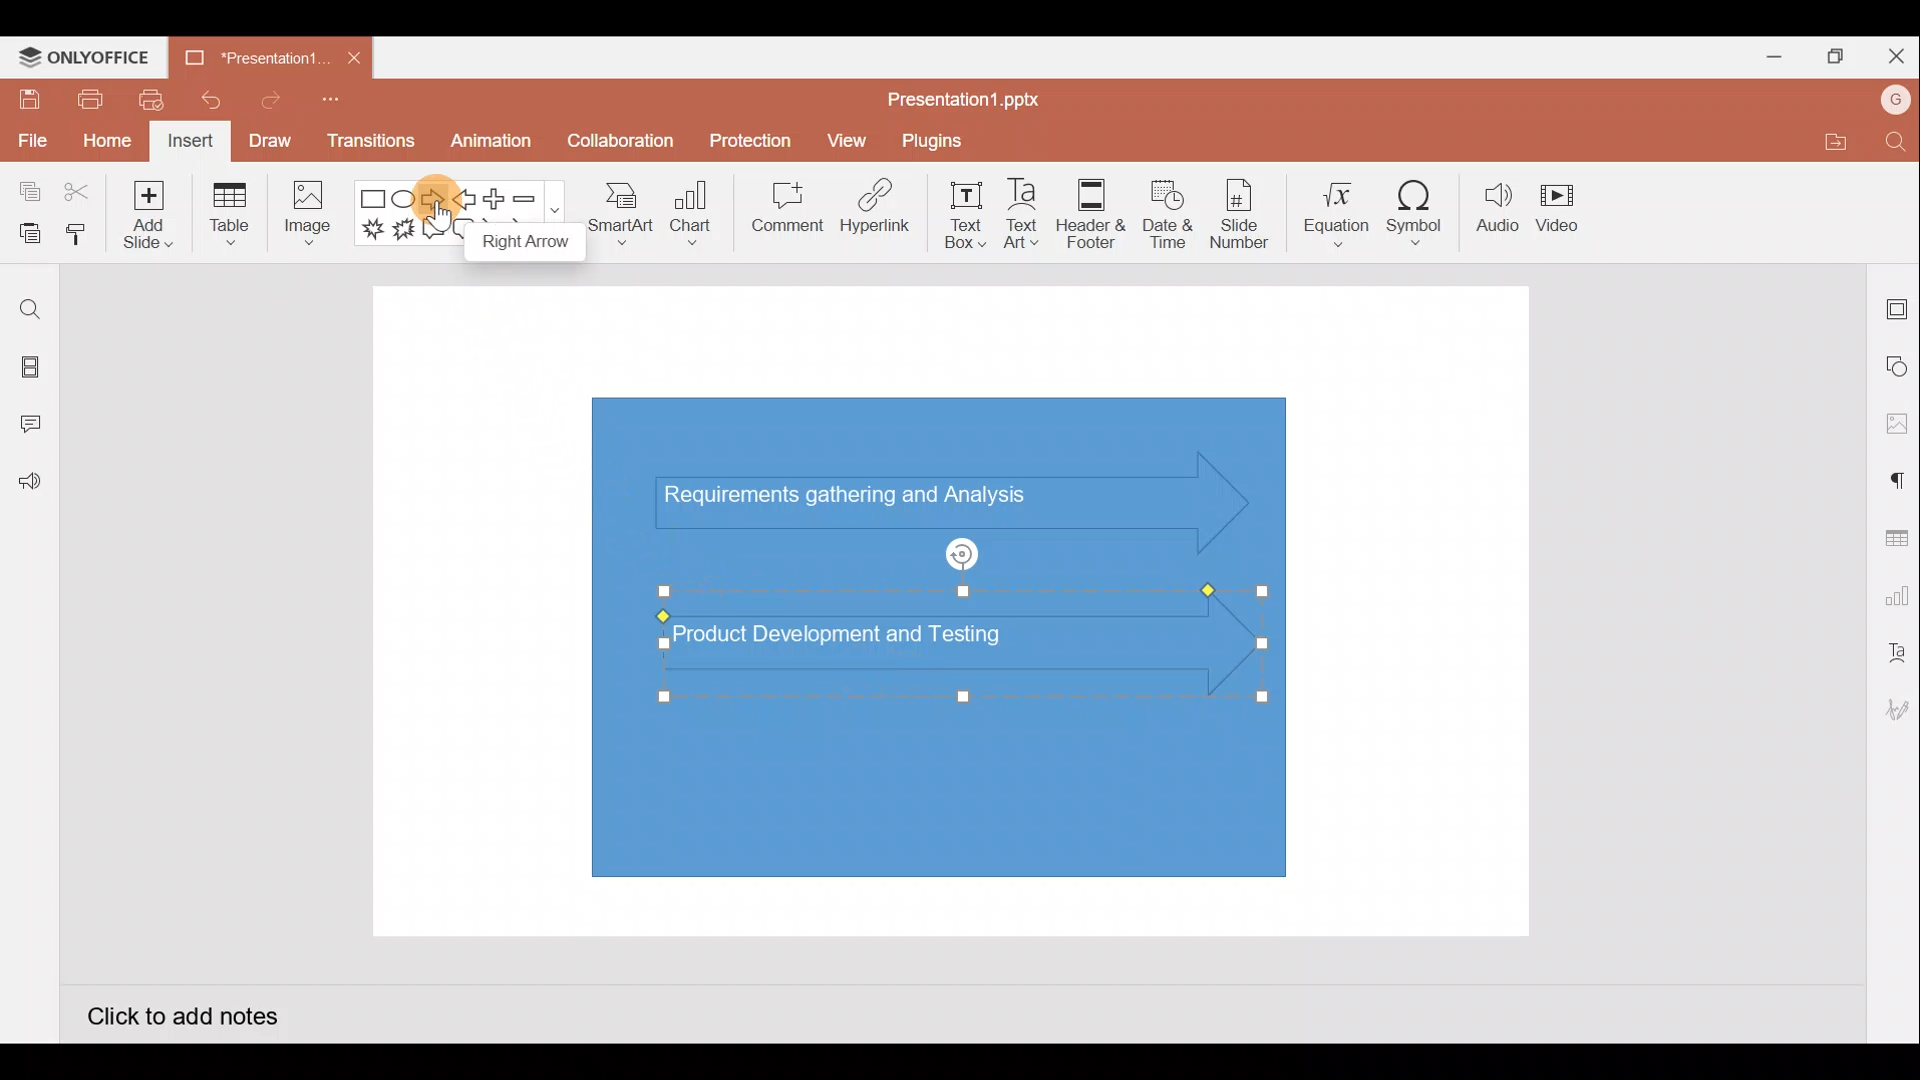 This screenshot has width=1920, height=1080. I want to click on Video, so click(1560, 204).